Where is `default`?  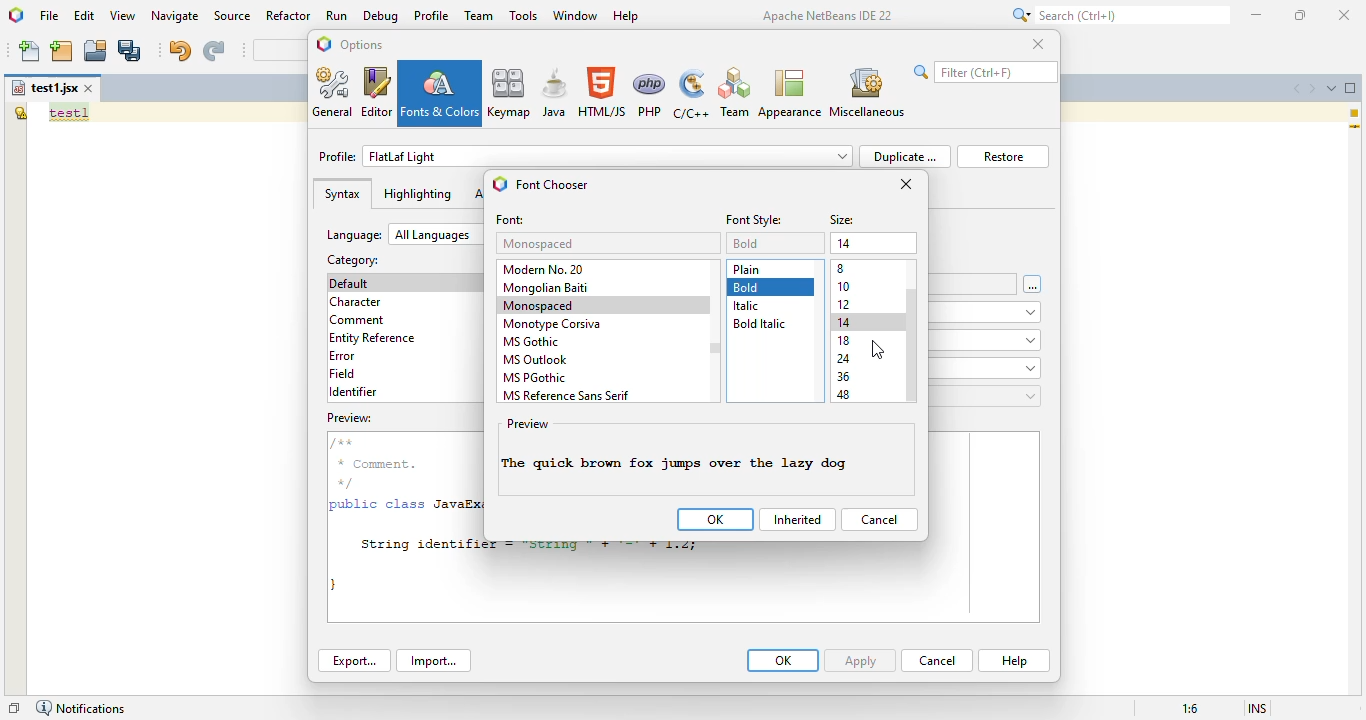 default is located at coordinates (353, 283).